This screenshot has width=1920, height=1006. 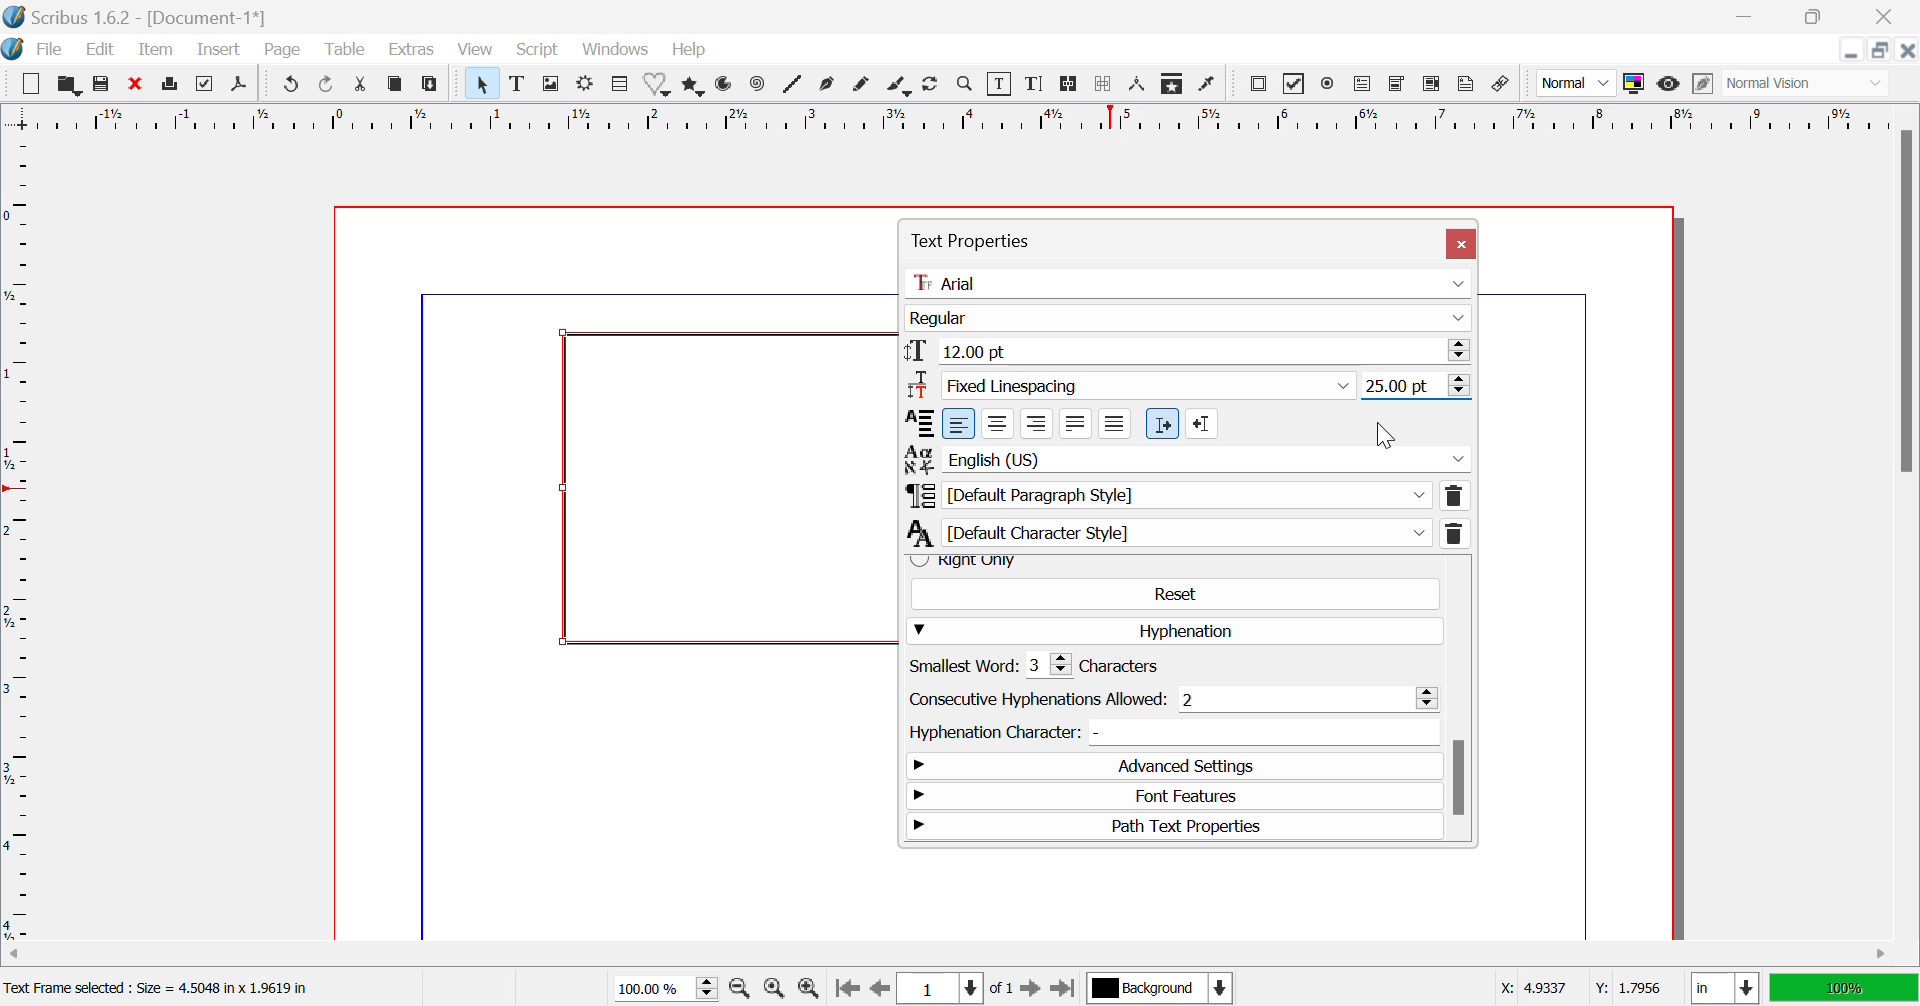 I want to click on File, so click(x=49, y=50).